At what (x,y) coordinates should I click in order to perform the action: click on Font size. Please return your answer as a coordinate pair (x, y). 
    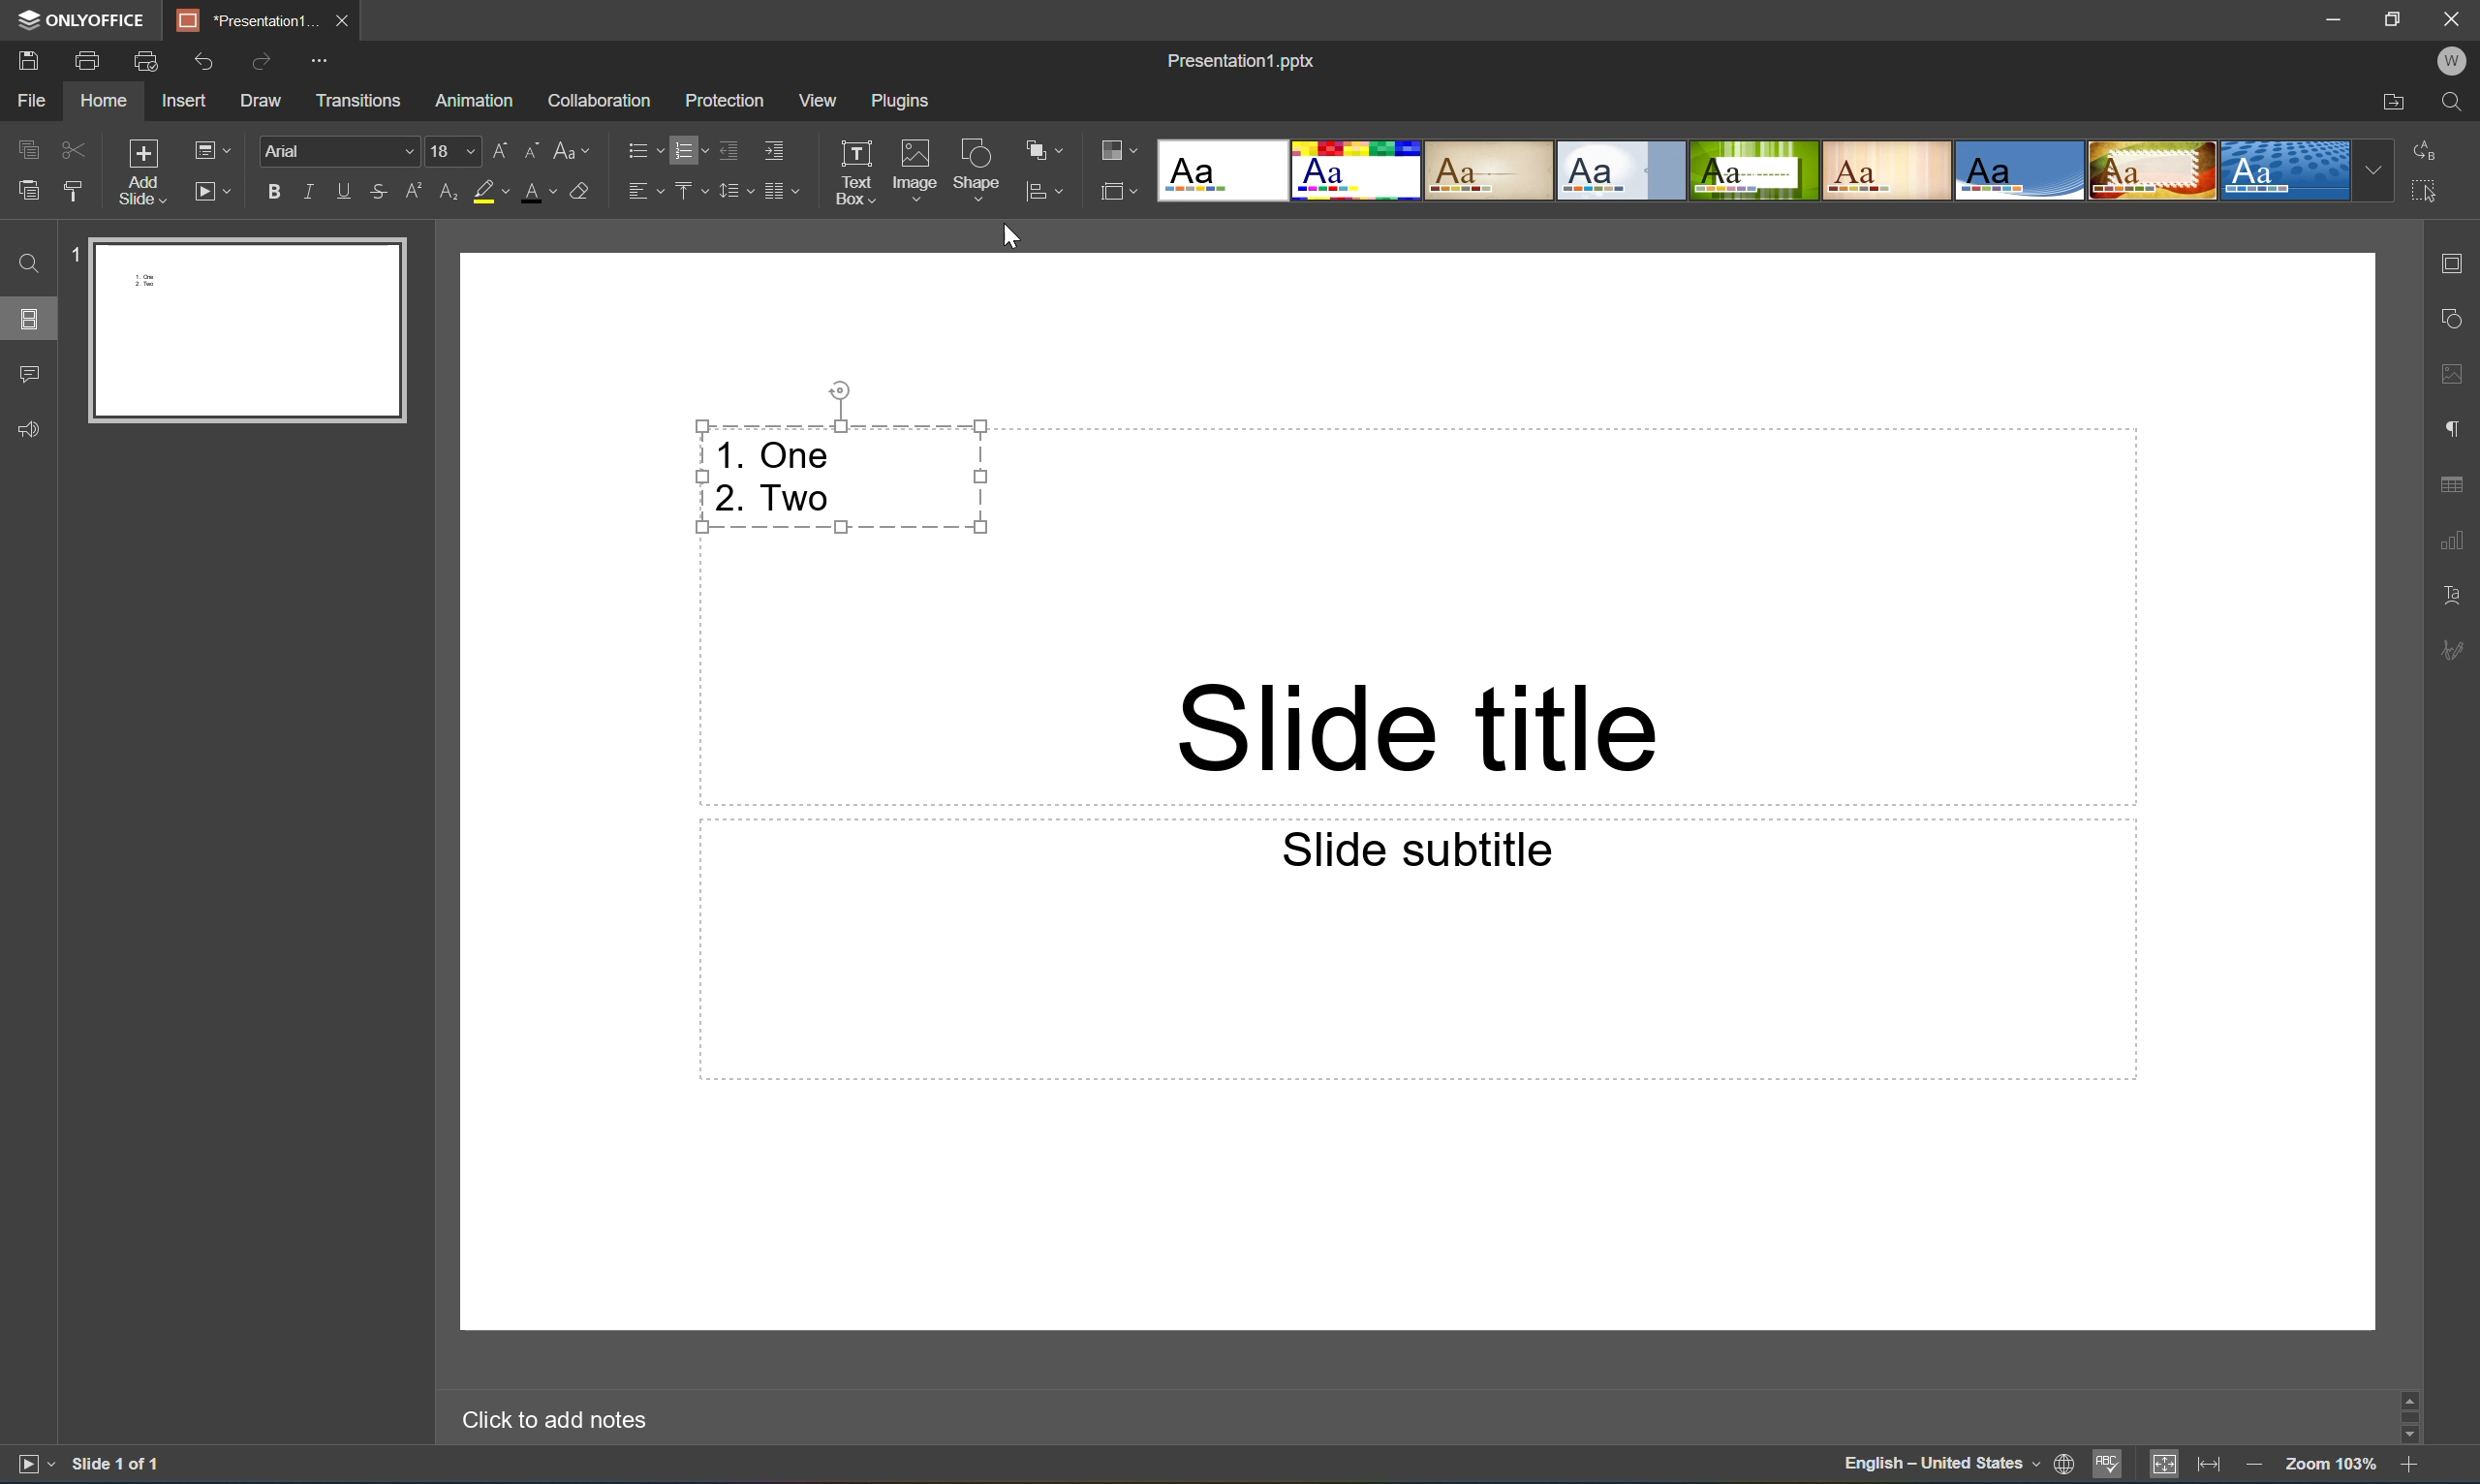
    Looking at the image, I should click on (456, 153).